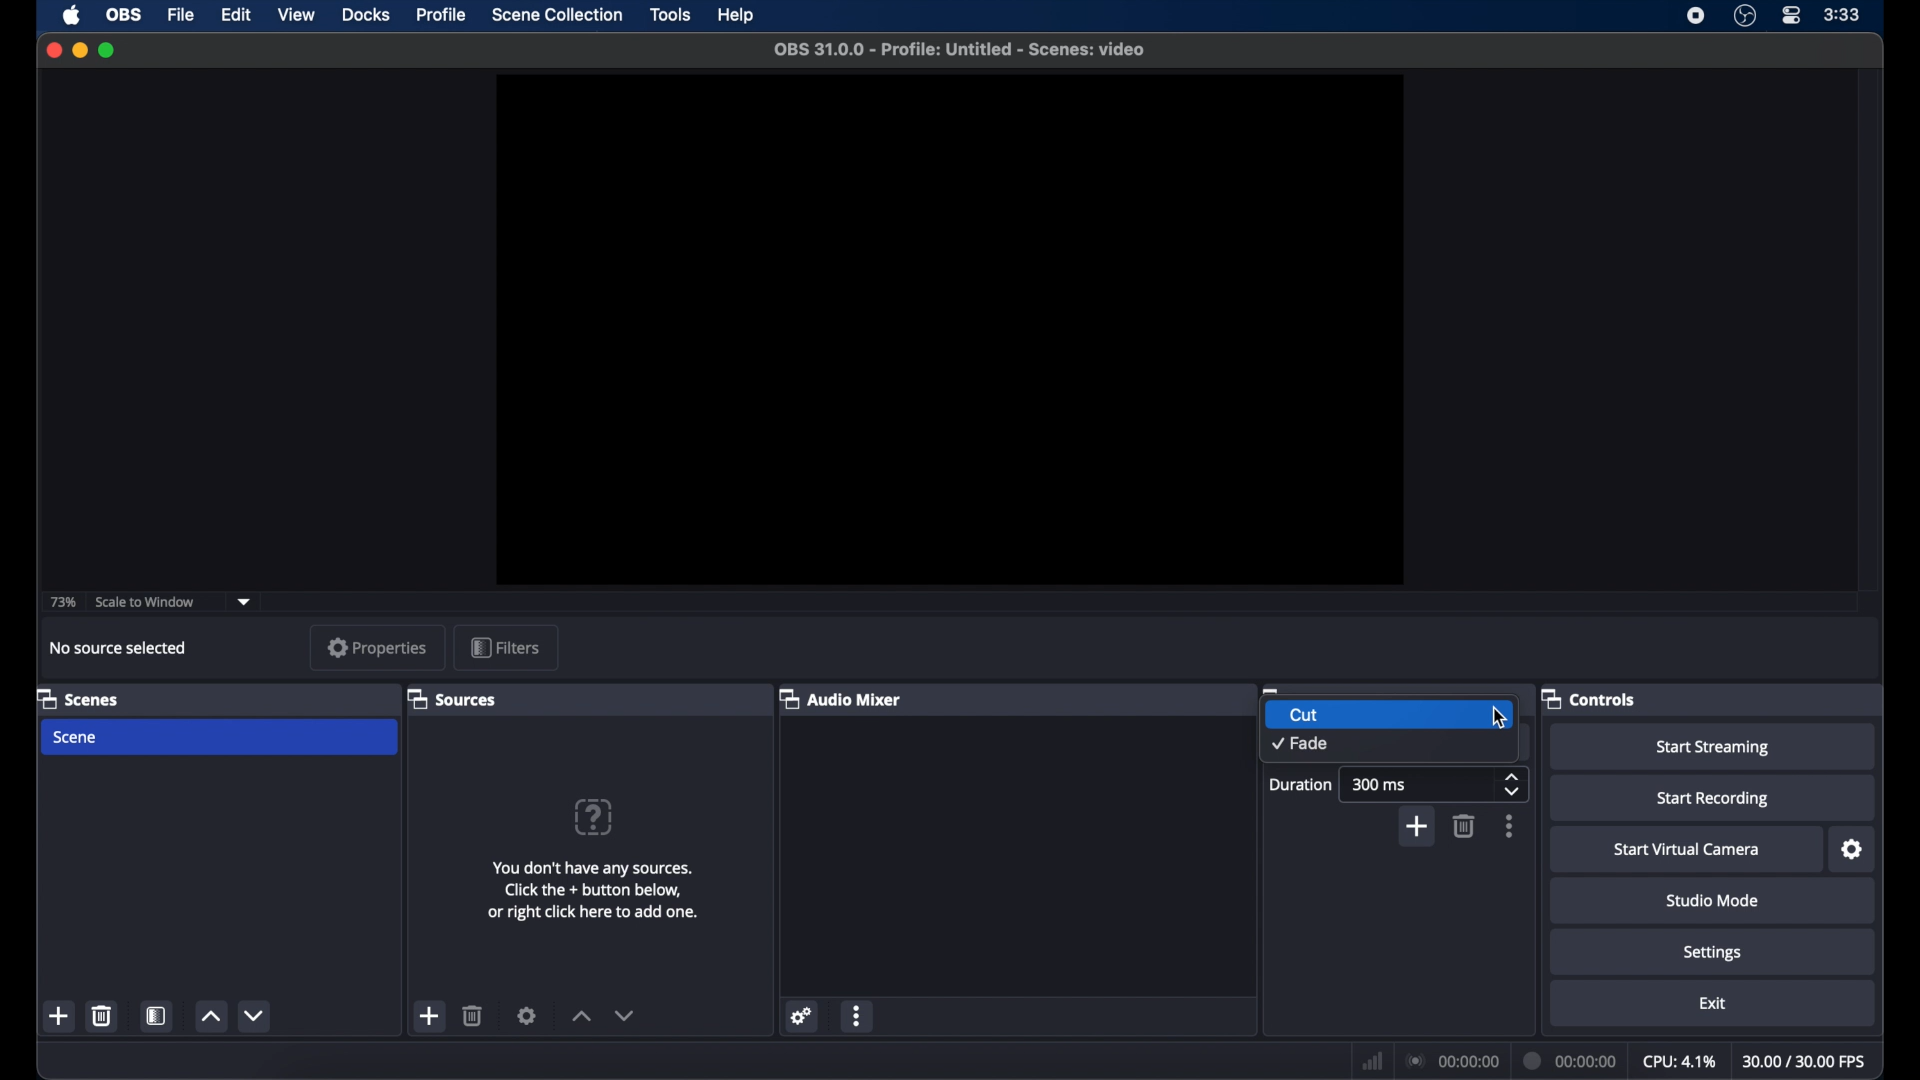  What do you see at coordinates (948, 330) in the screenshot?
I see `preview` at bounding box center [948, 330].